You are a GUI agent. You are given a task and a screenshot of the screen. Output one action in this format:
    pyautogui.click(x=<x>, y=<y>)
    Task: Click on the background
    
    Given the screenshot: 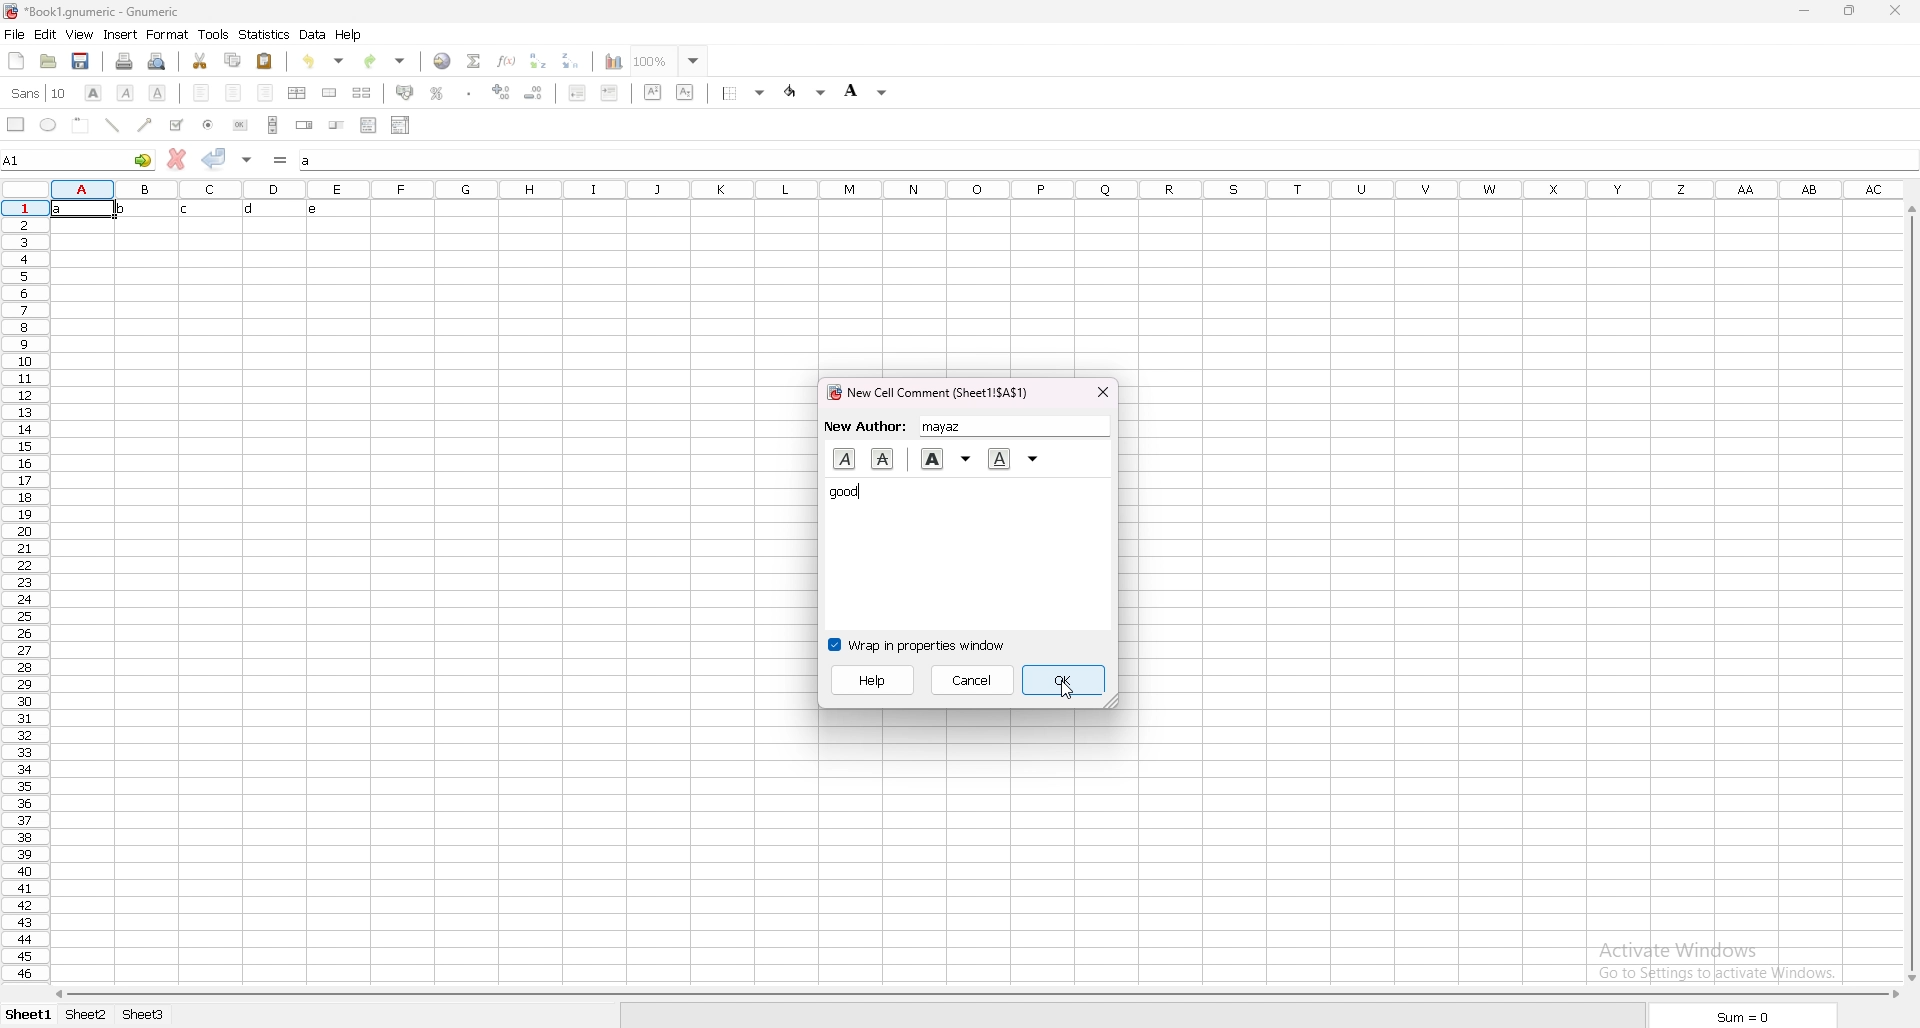 What is the action you would take?
    pyautogui.click(x=867, y=90)
    